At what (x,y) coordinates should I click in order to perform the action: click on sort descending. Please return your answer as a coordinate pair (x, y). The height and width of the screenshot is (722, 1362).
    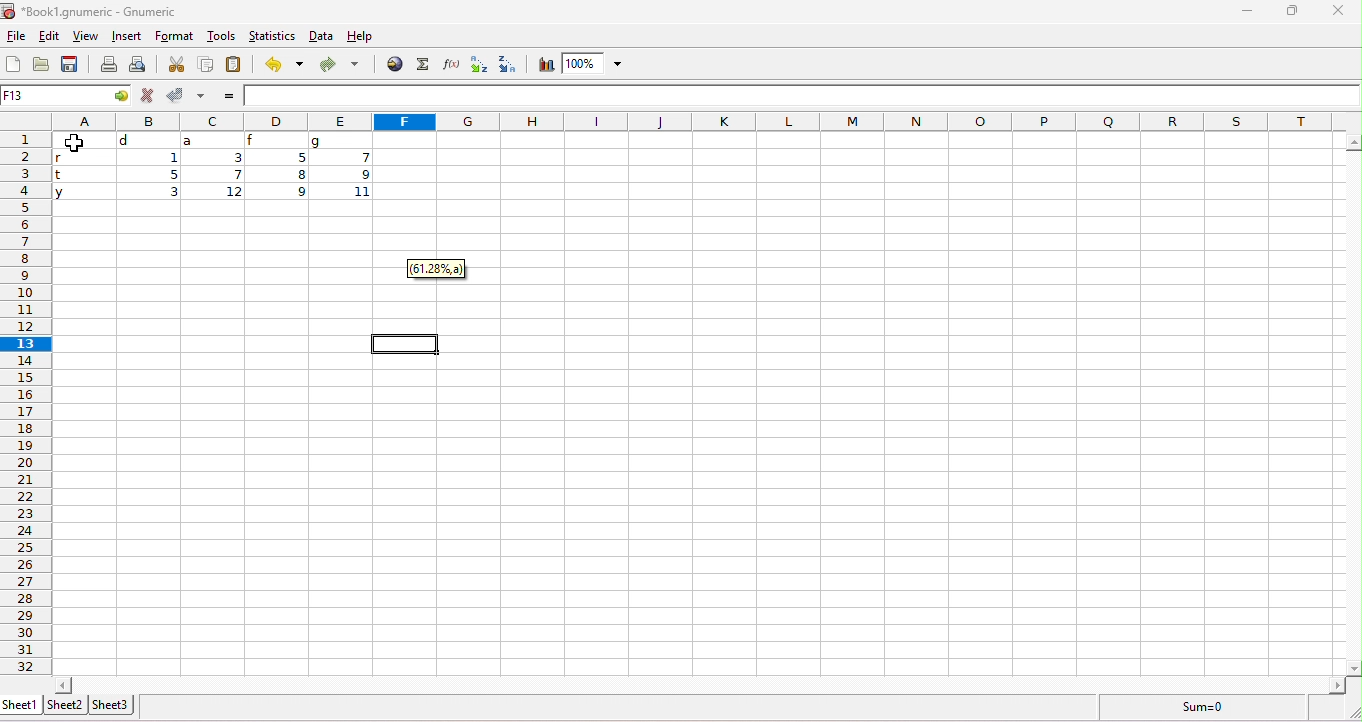
    Looking at the image, I should click on (509, 63).